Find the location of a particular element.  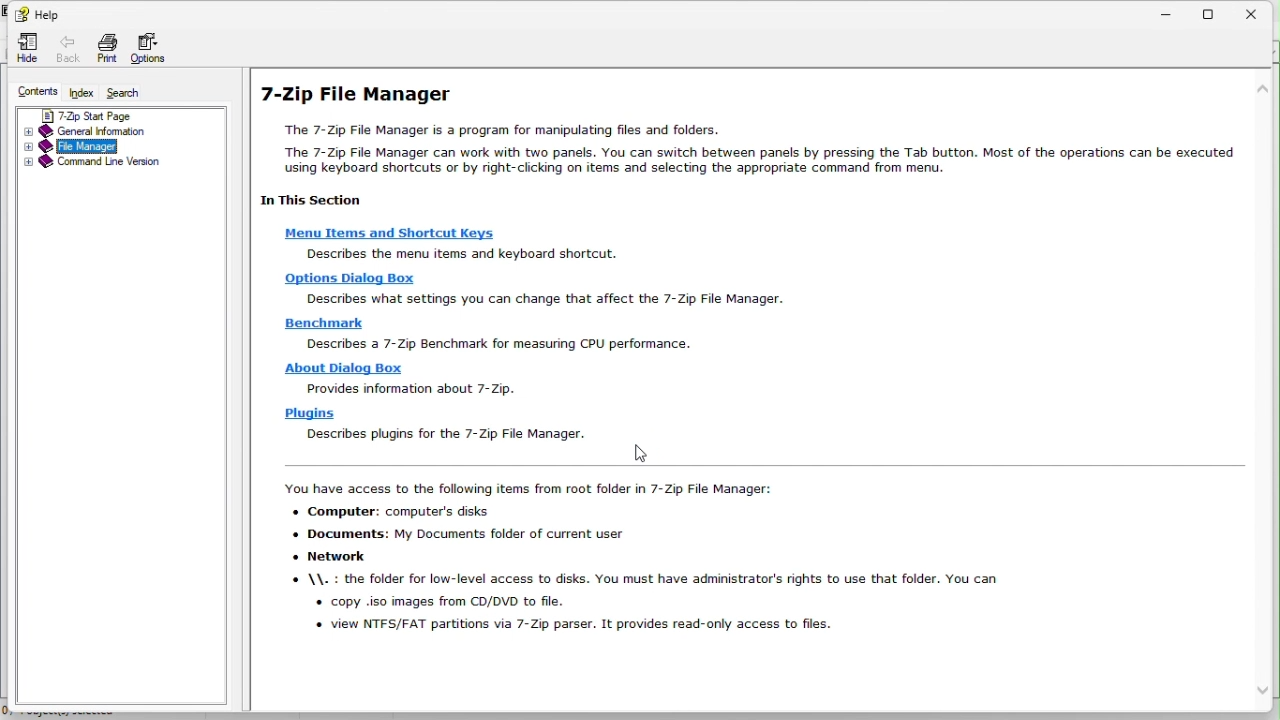

Command line argument  is located at coordinates (113, 165).